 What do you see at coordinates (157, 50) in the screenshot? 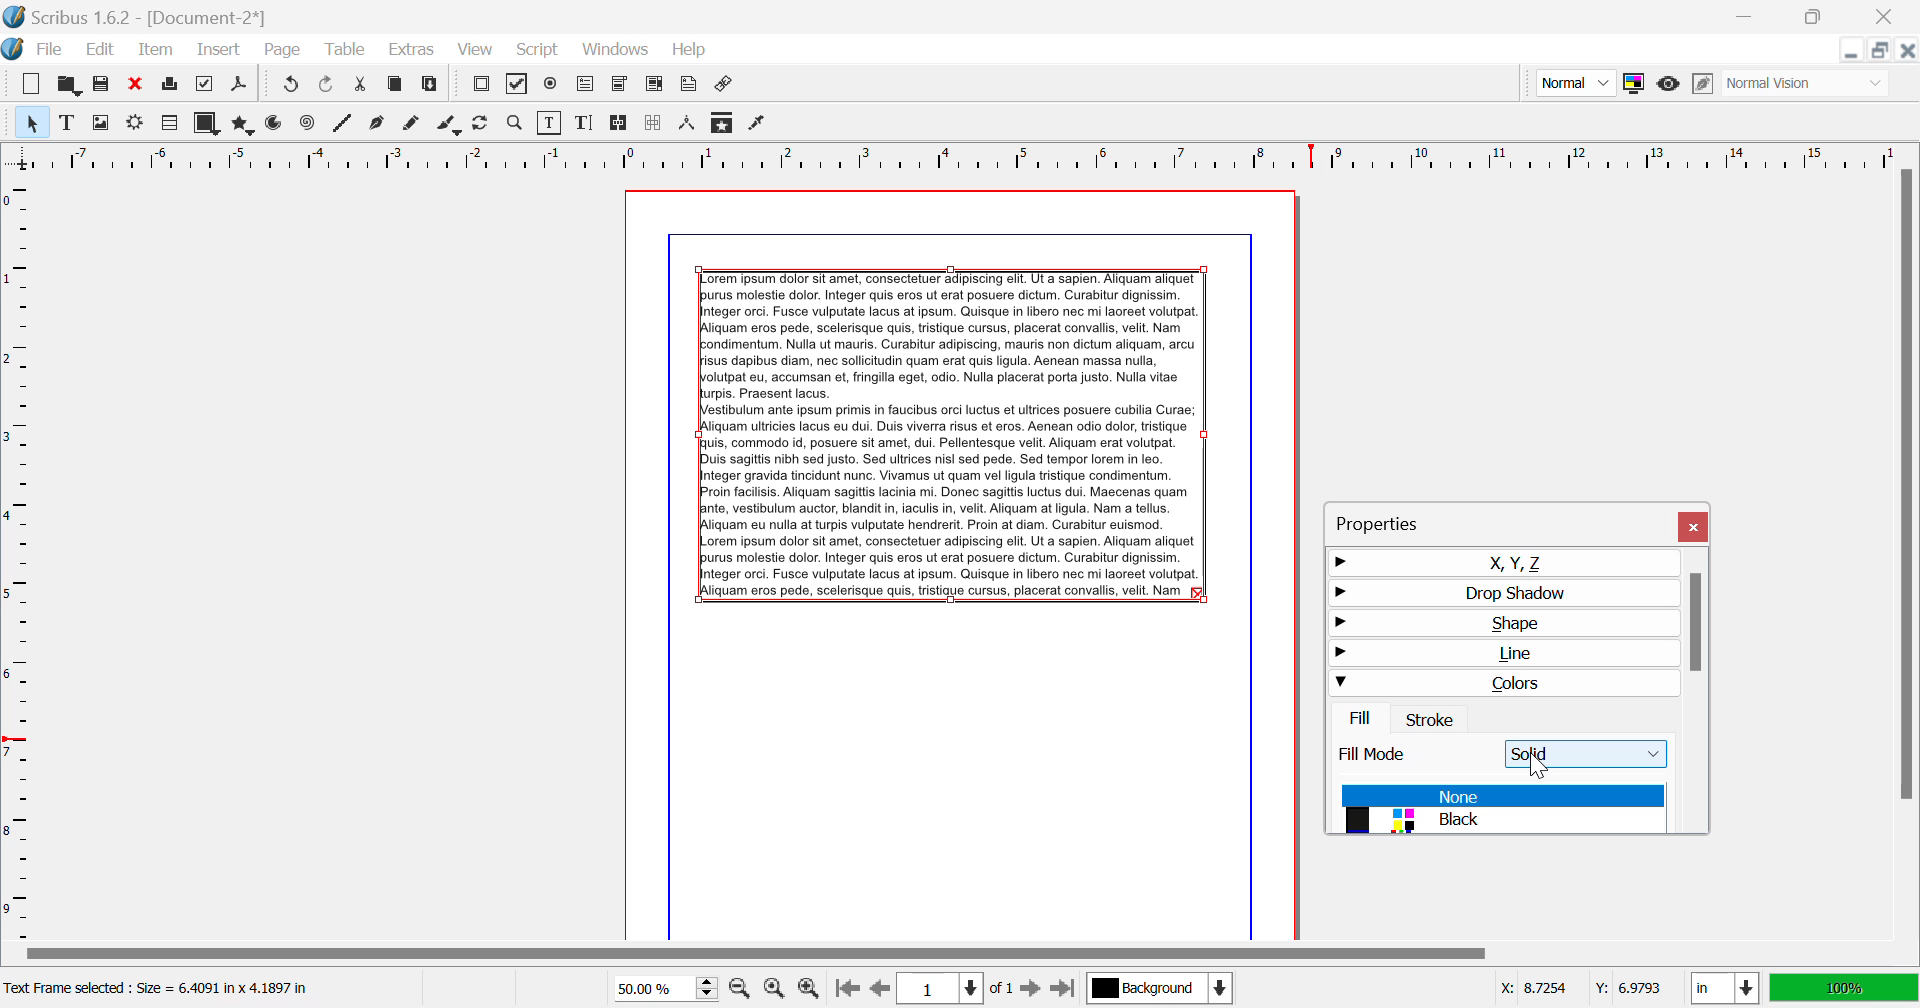
I see `Item` at bounding box center [157, 50].